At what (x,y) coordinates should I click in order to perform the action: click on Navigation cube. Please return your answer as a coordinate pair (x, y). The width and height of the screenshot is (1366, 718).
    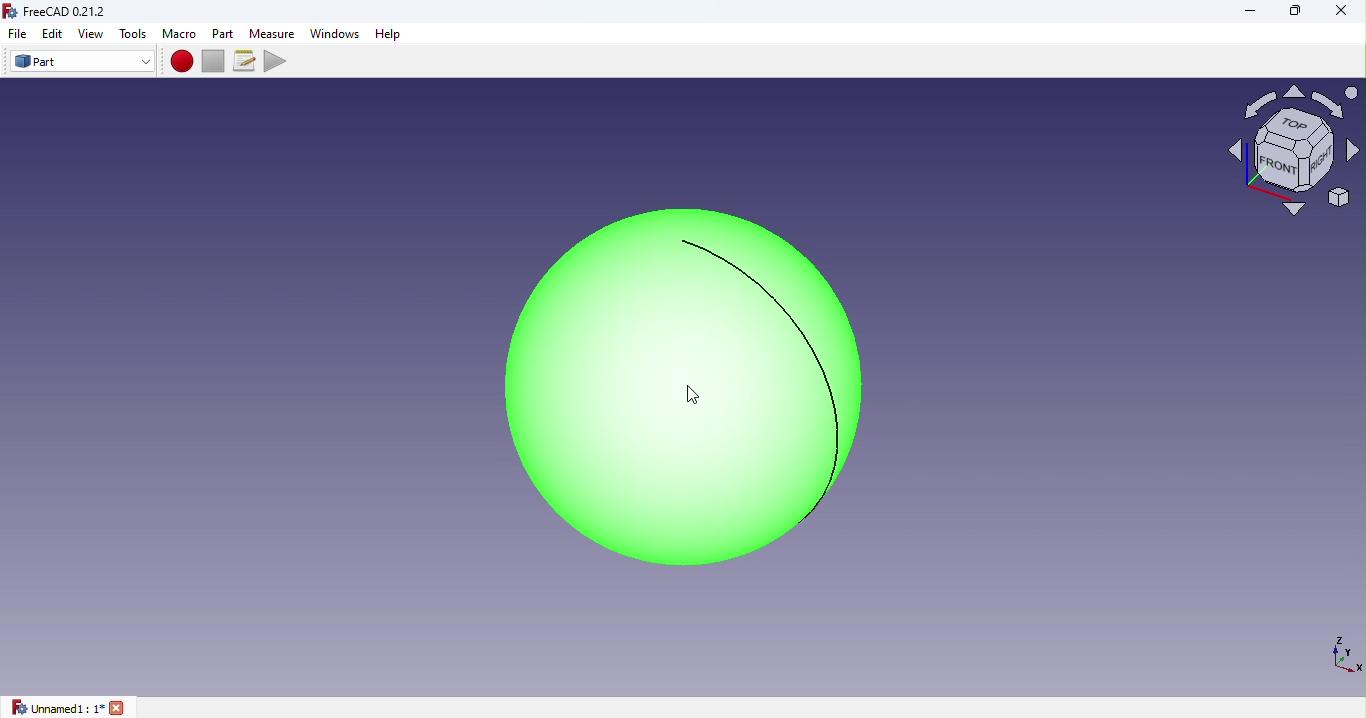
    Looking at the image, I should click on (1293, 158).